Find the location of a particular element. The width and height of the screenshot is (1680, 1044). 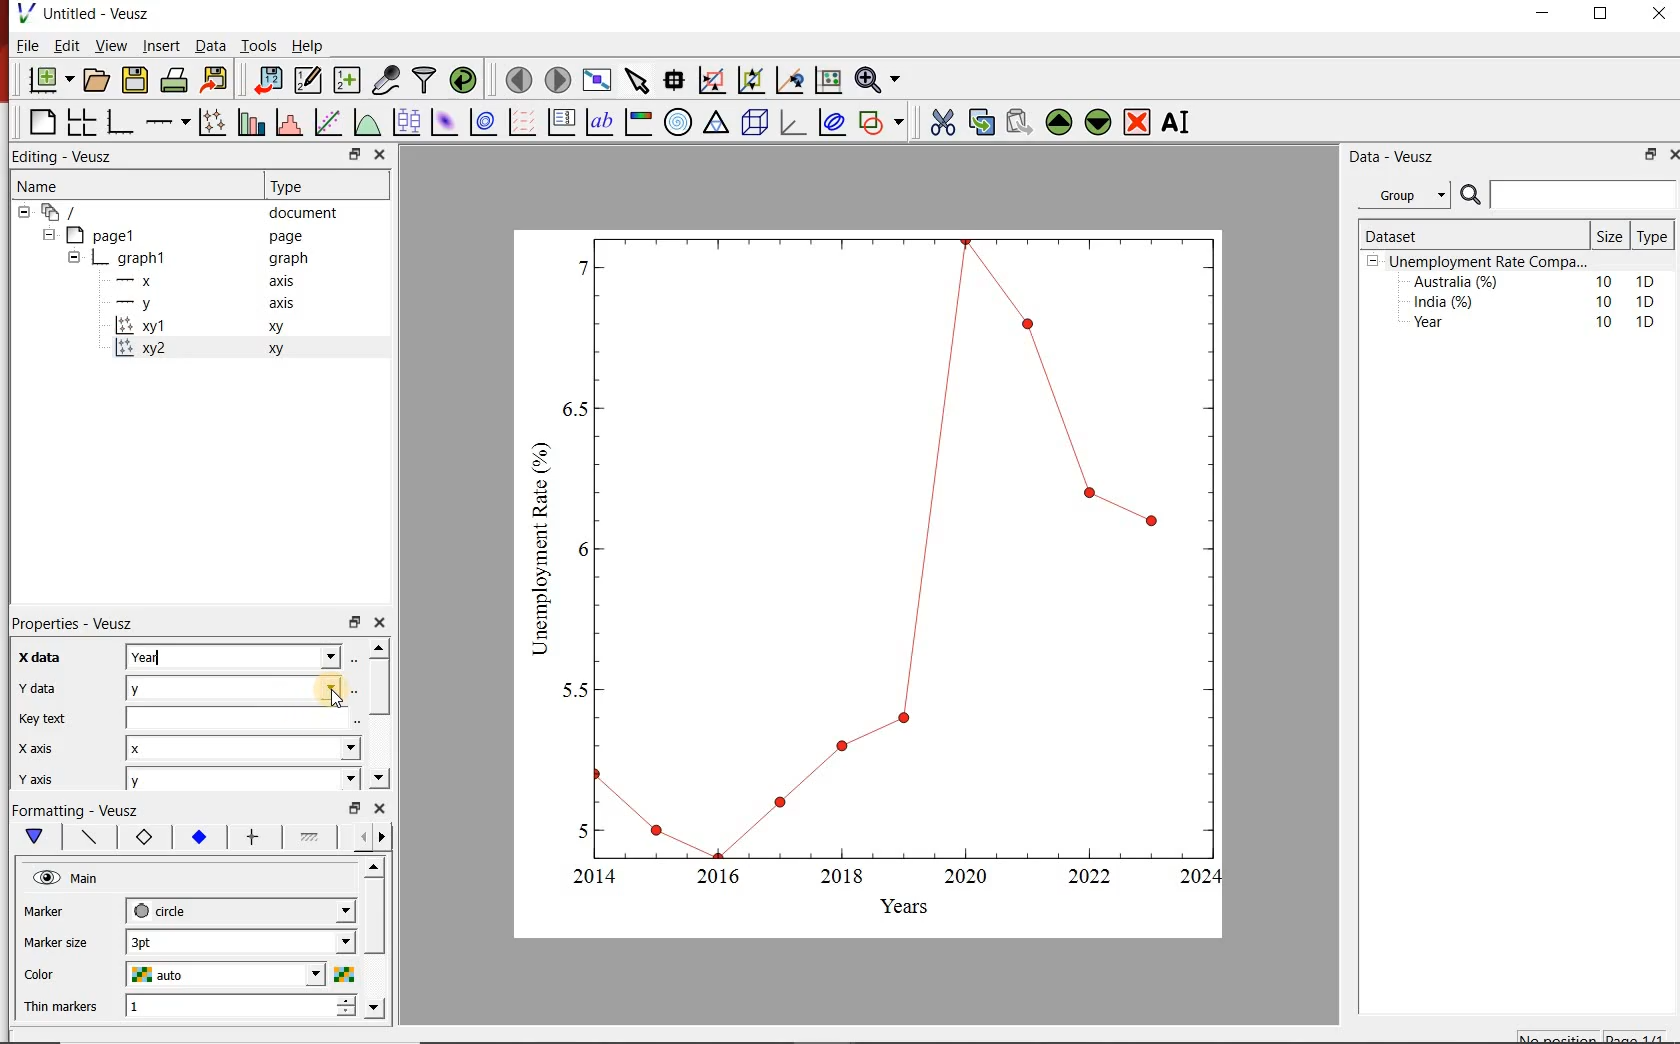

maximise is located at coordinates (1603, 18).